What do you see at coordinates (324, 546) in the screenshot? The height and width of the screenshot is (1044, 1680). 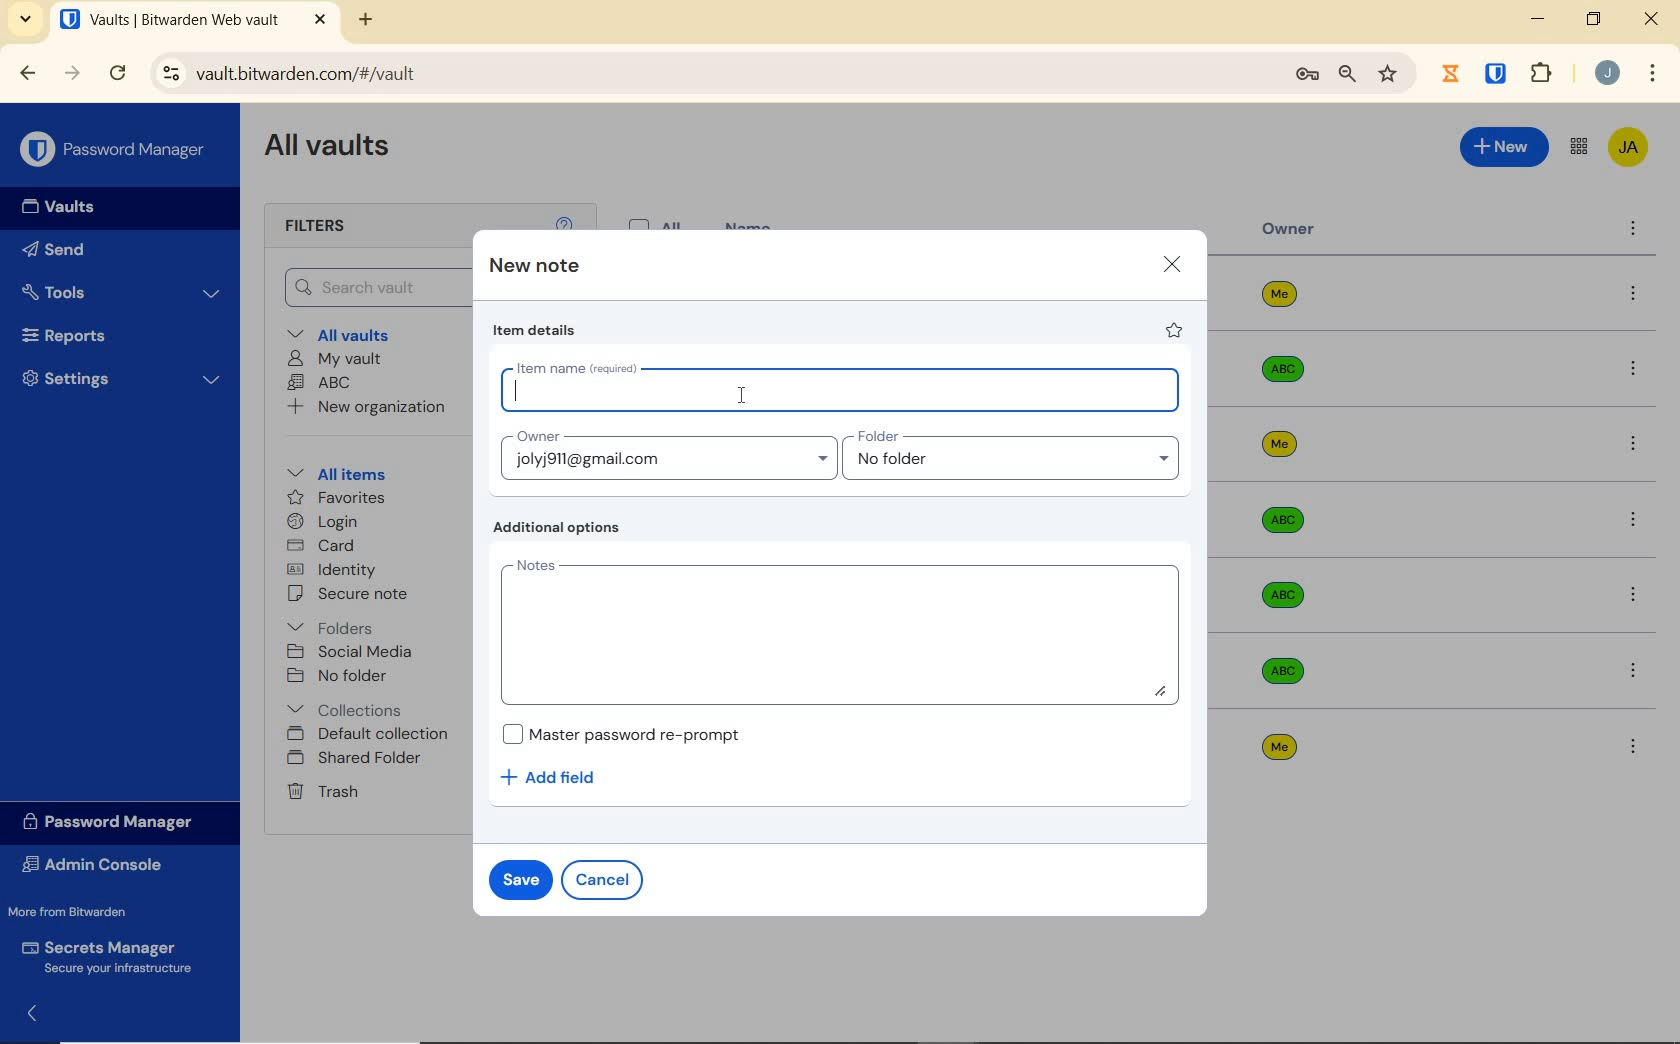 I see `card` at bounding box center [324, 546].